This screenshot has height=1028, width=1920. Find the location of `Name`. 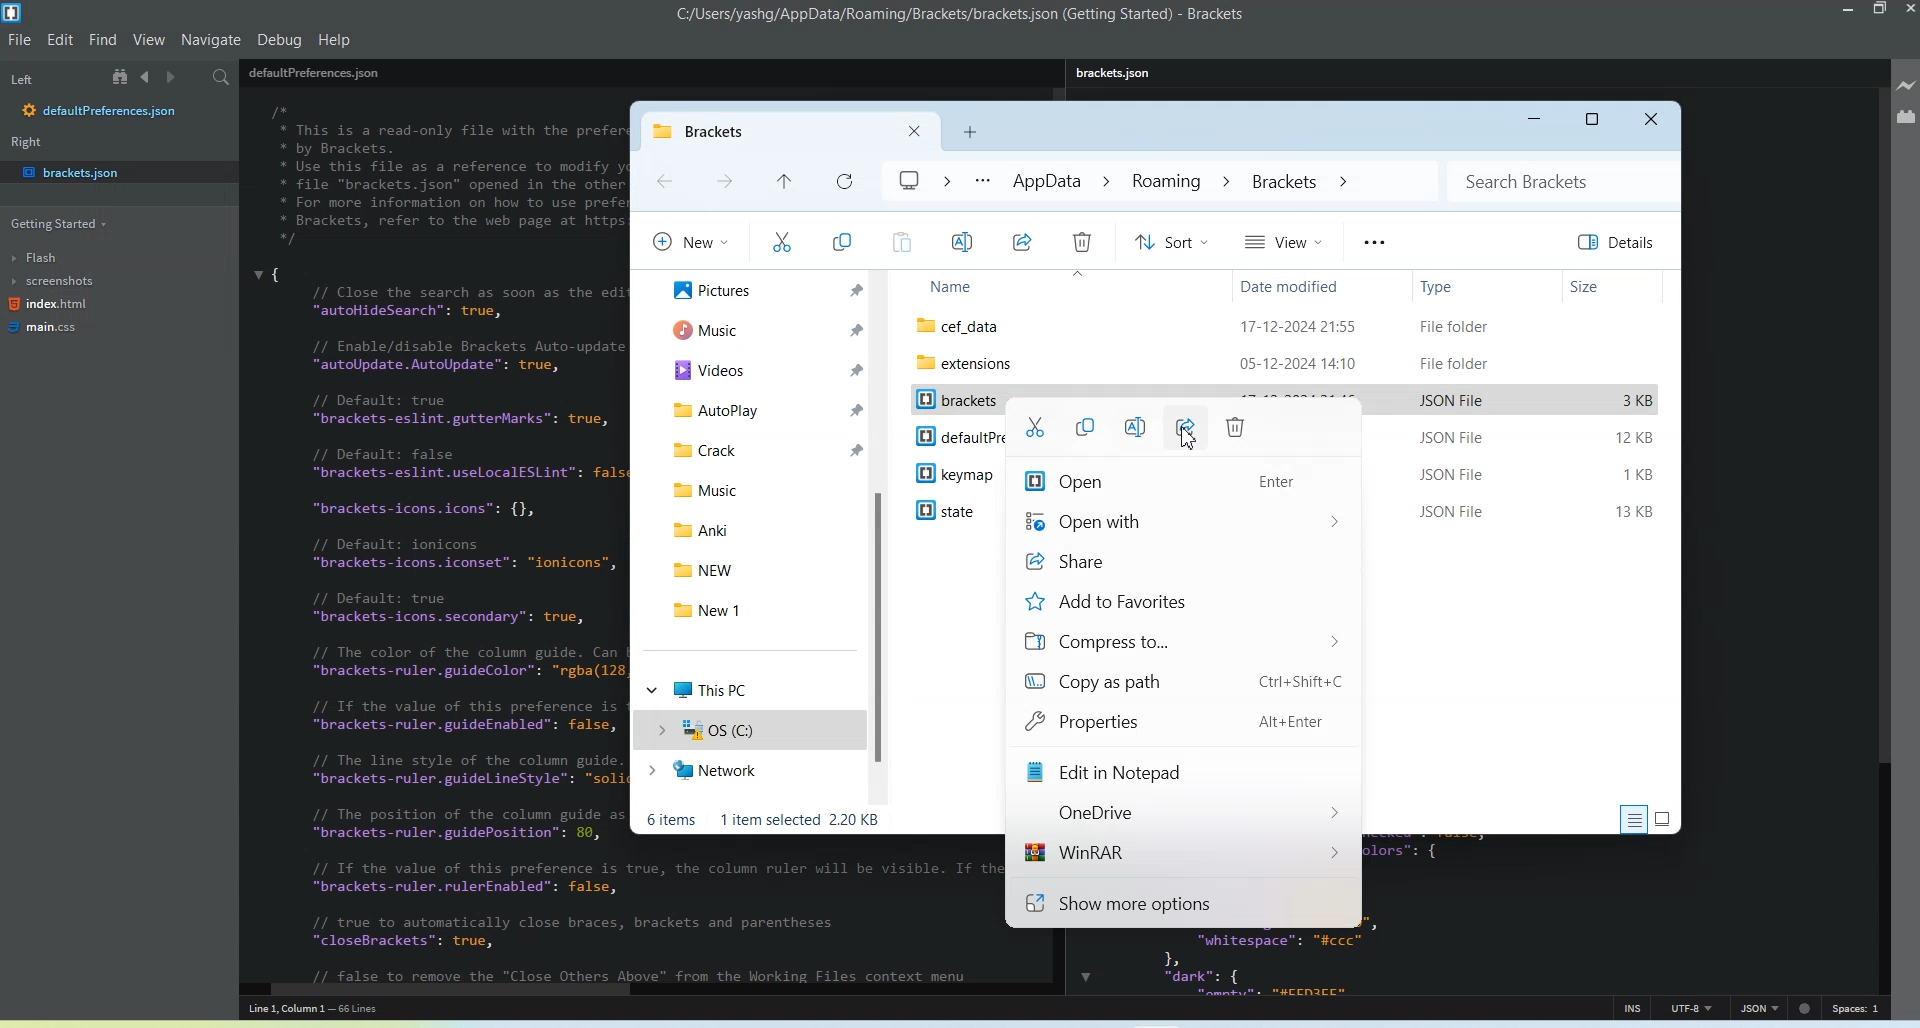

Name is located at coordinates (1062, 287).